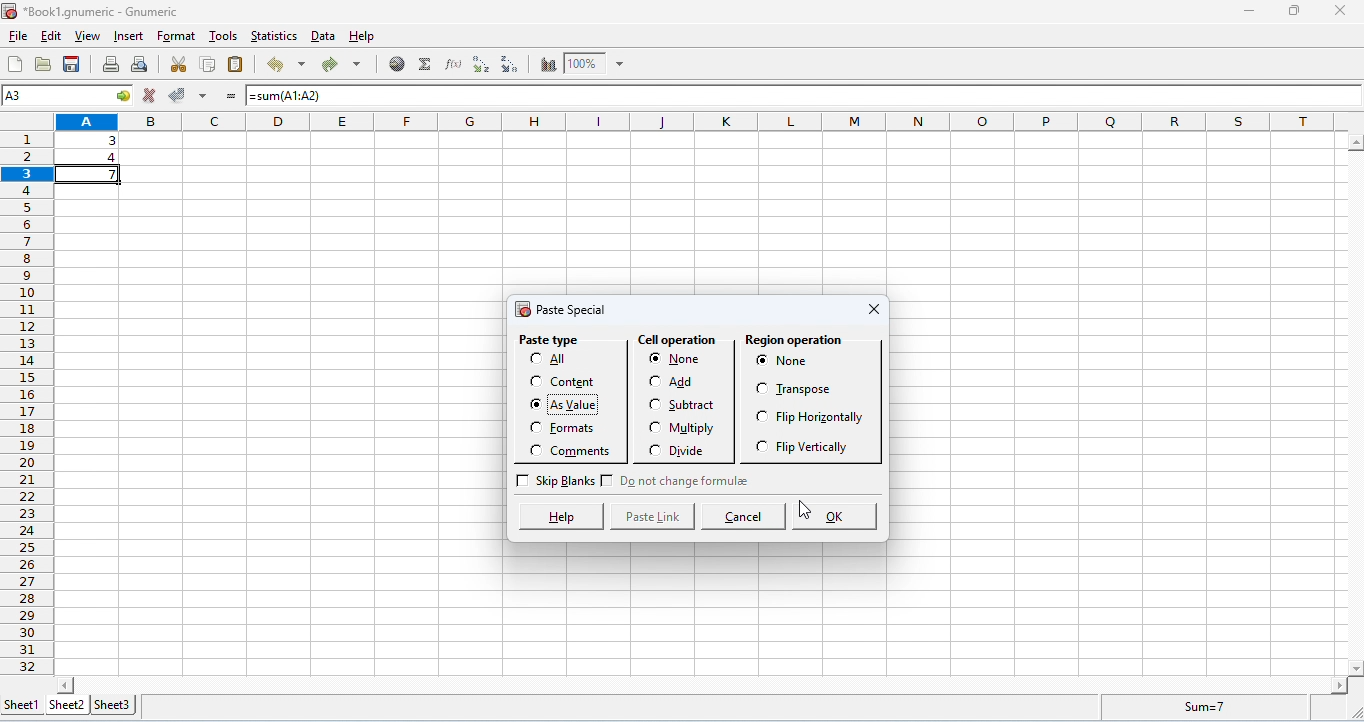 The height and width of the screenshot is (722, 1364). What do you see at coordinates (231, 99) in the screenshot?
I see `=` at bounding box center [231, 99].